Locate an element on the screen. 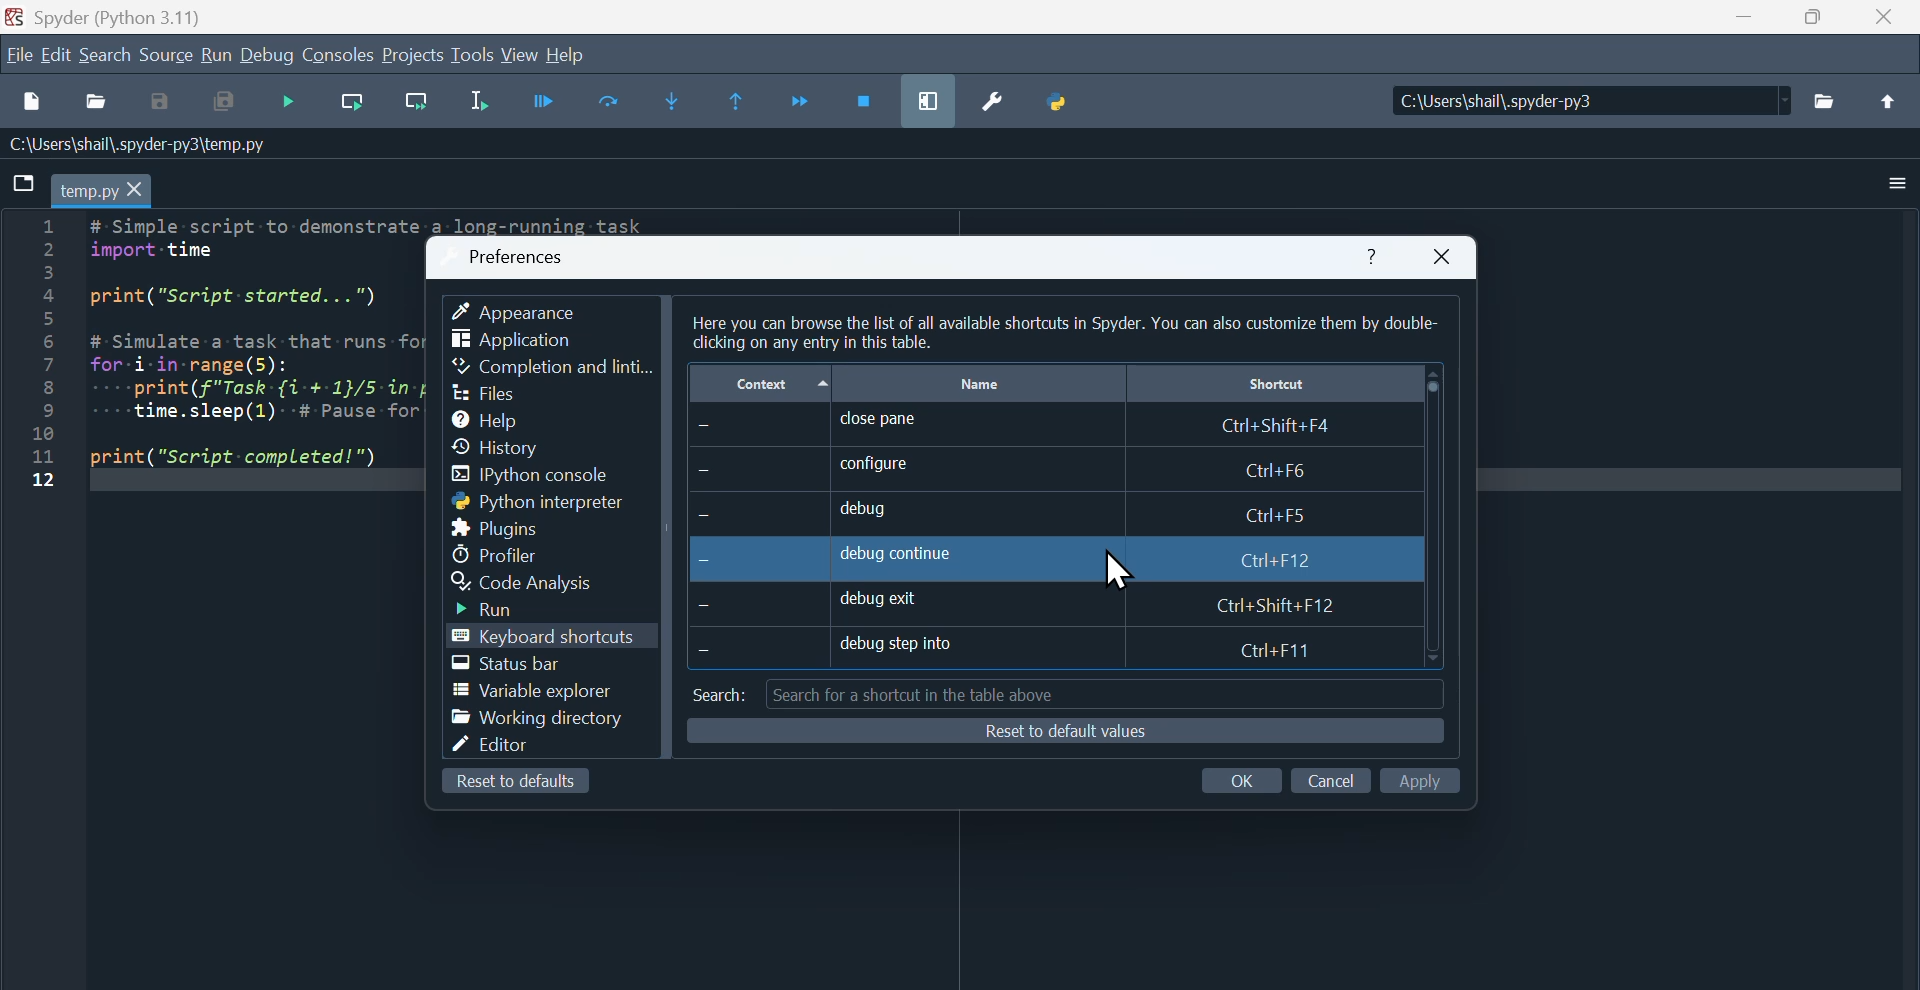 The height and width of the screenshot is (990, 1920). Location of the file is located at coordinates (1592, 96).